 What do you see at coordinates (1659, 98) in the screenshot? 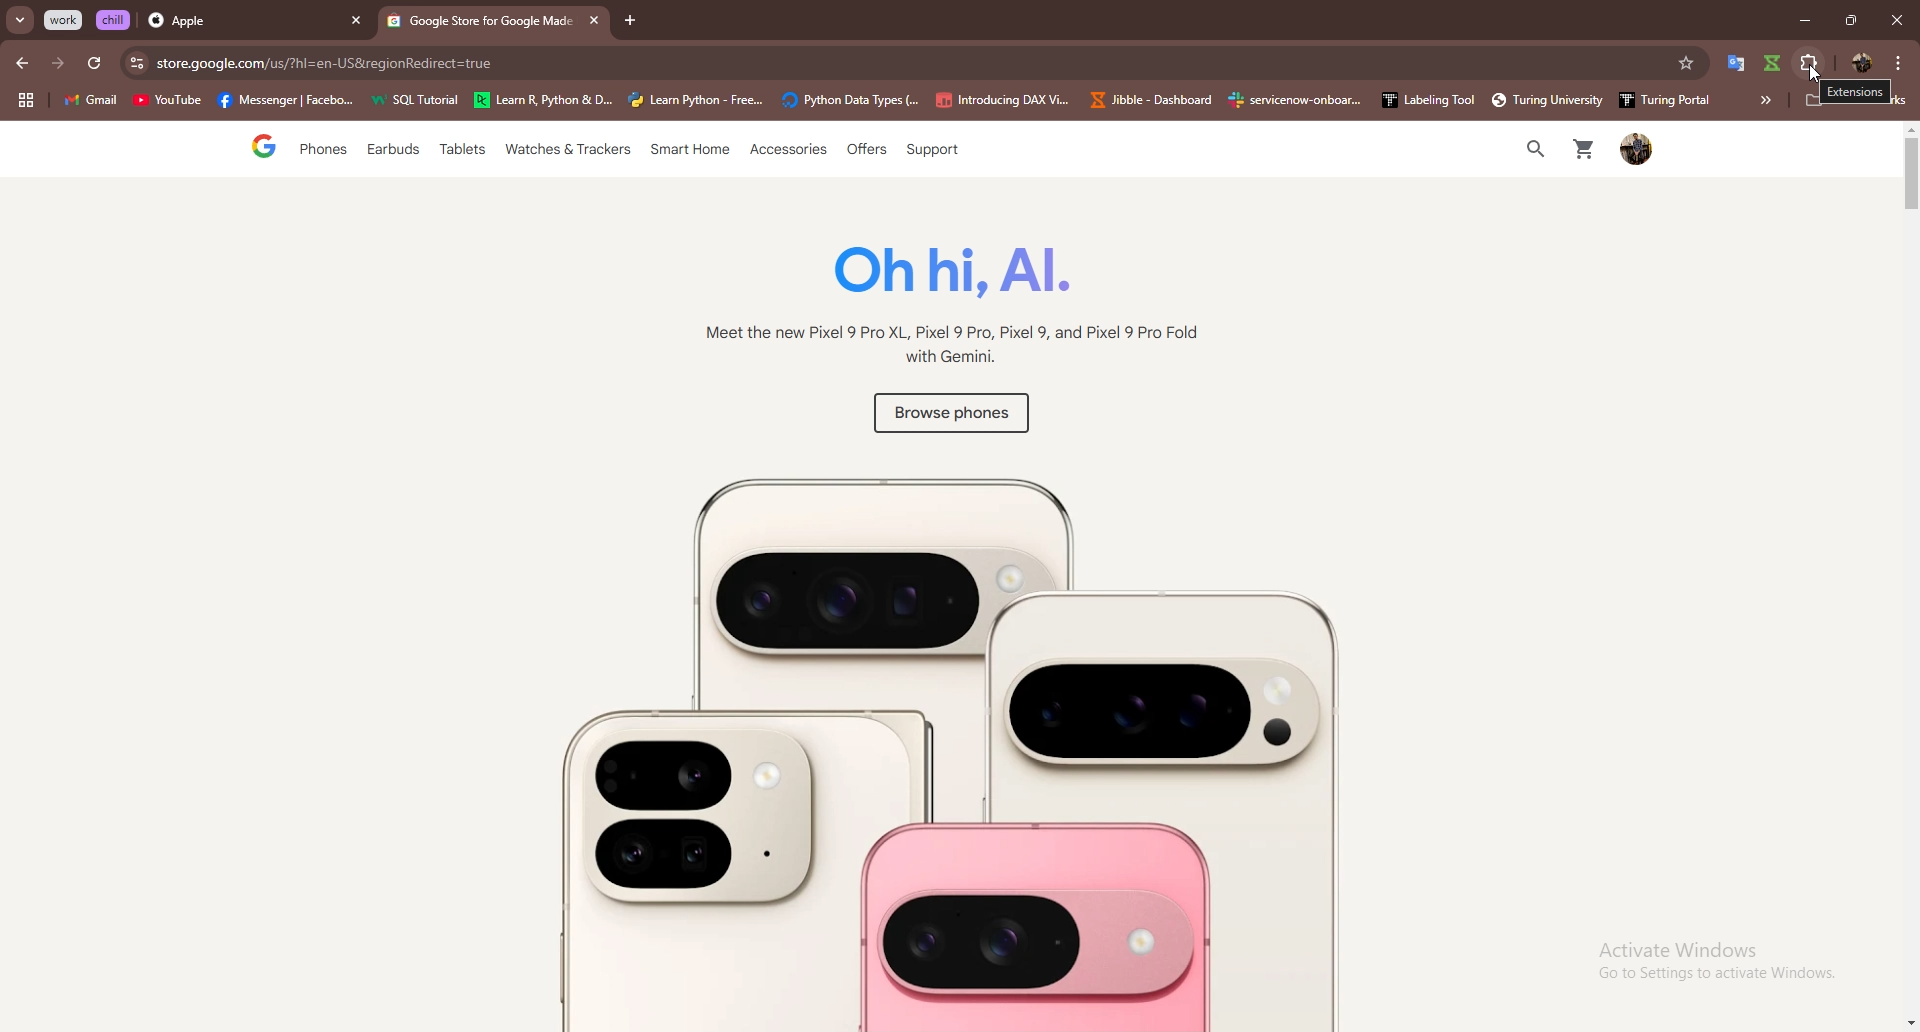
I see `Turing Portal` at bounding box center [1659, 98].